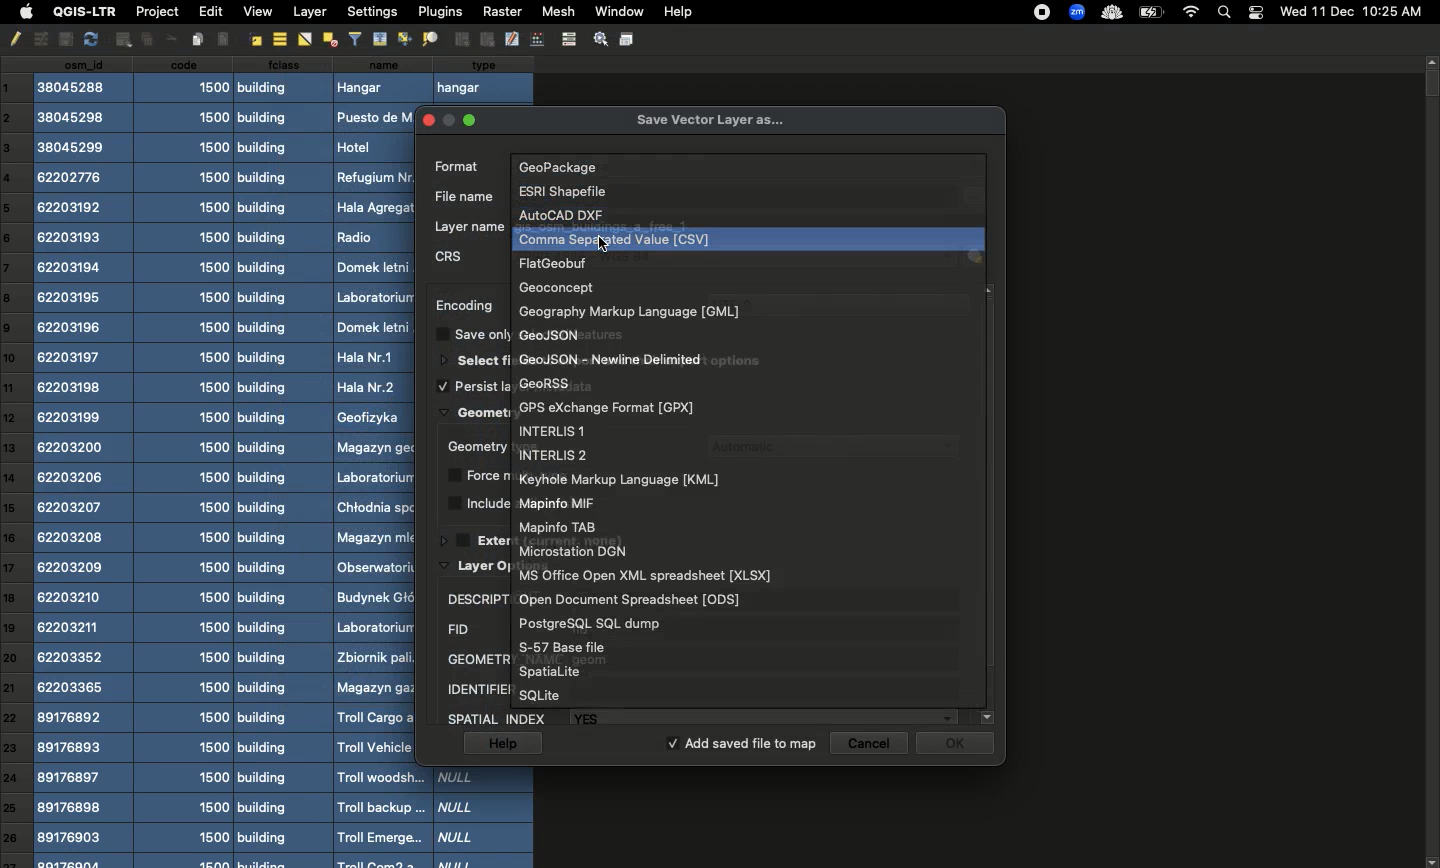  Describe the element at coordinates (607, 405) in the screenshot. I see `Format` at that location.